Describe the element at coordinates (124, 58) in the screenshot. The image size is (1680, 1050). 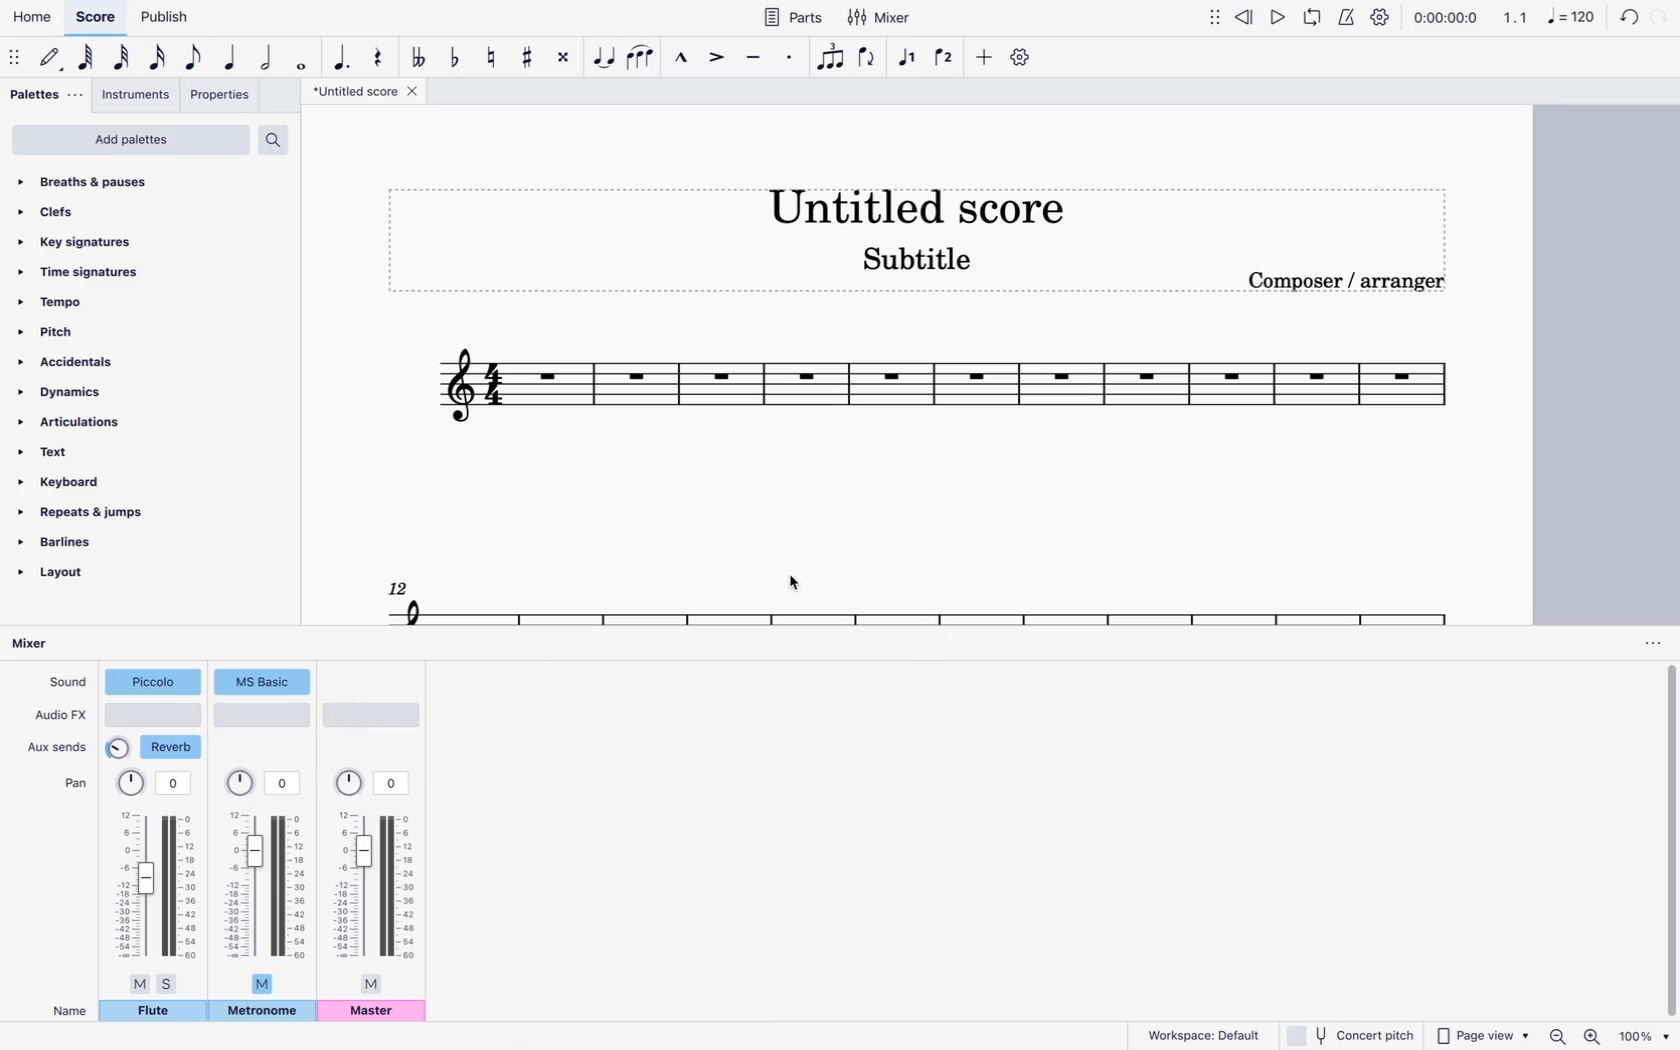
I see `32nd note` at that location.